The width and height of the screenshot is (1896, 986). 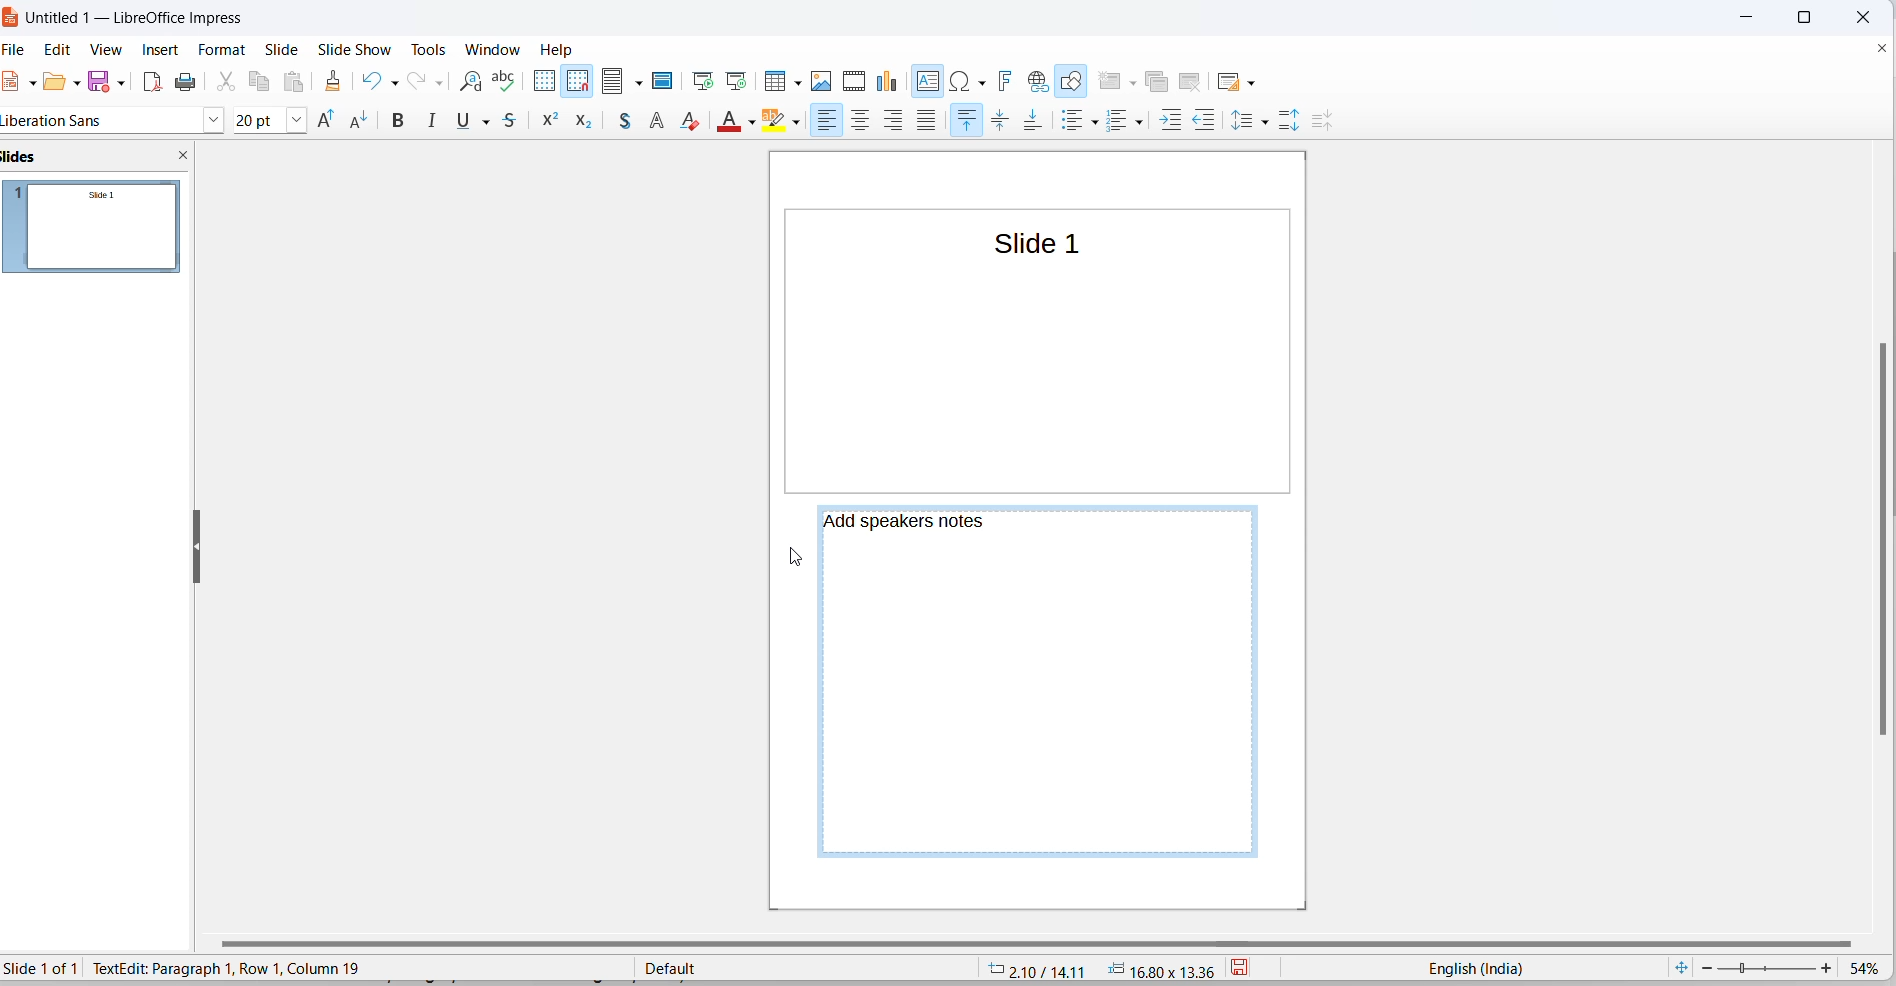 I want to click on save, so click(x=1245, y=968).